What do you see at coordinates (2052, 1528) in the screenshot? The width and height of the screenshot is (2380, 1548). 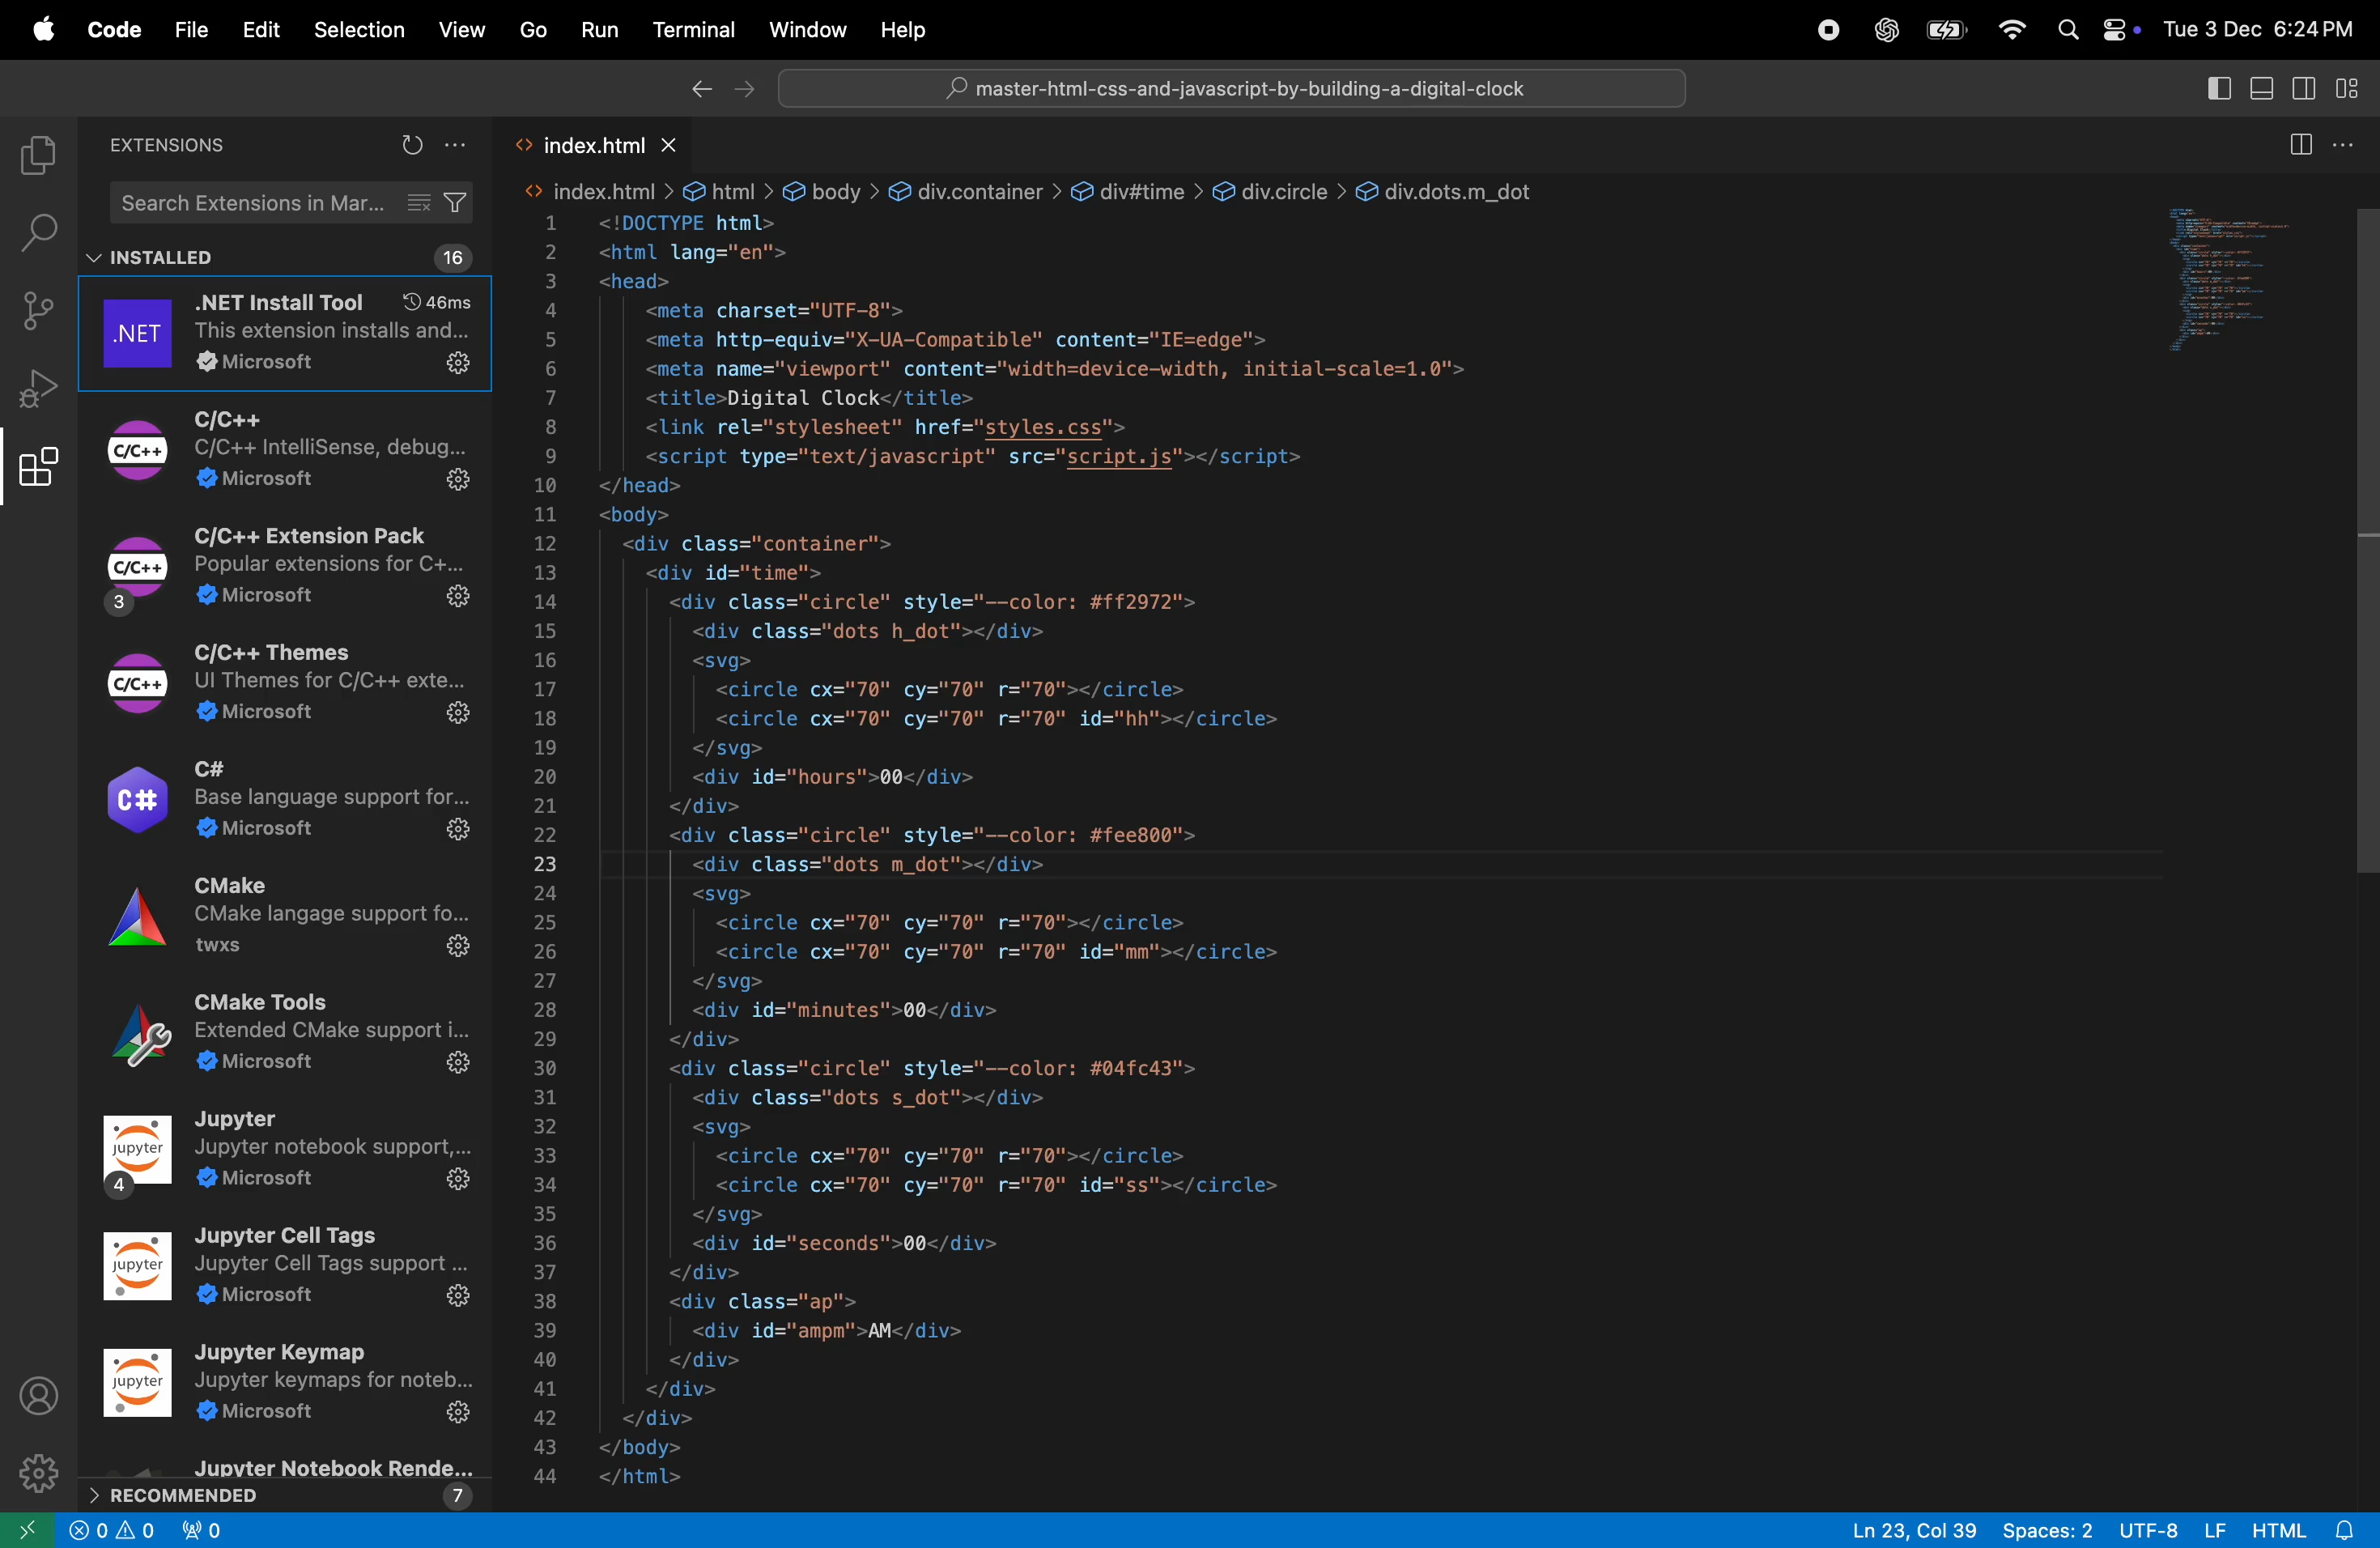 I see `spaces 2` at bounding box center [2052, 1528].